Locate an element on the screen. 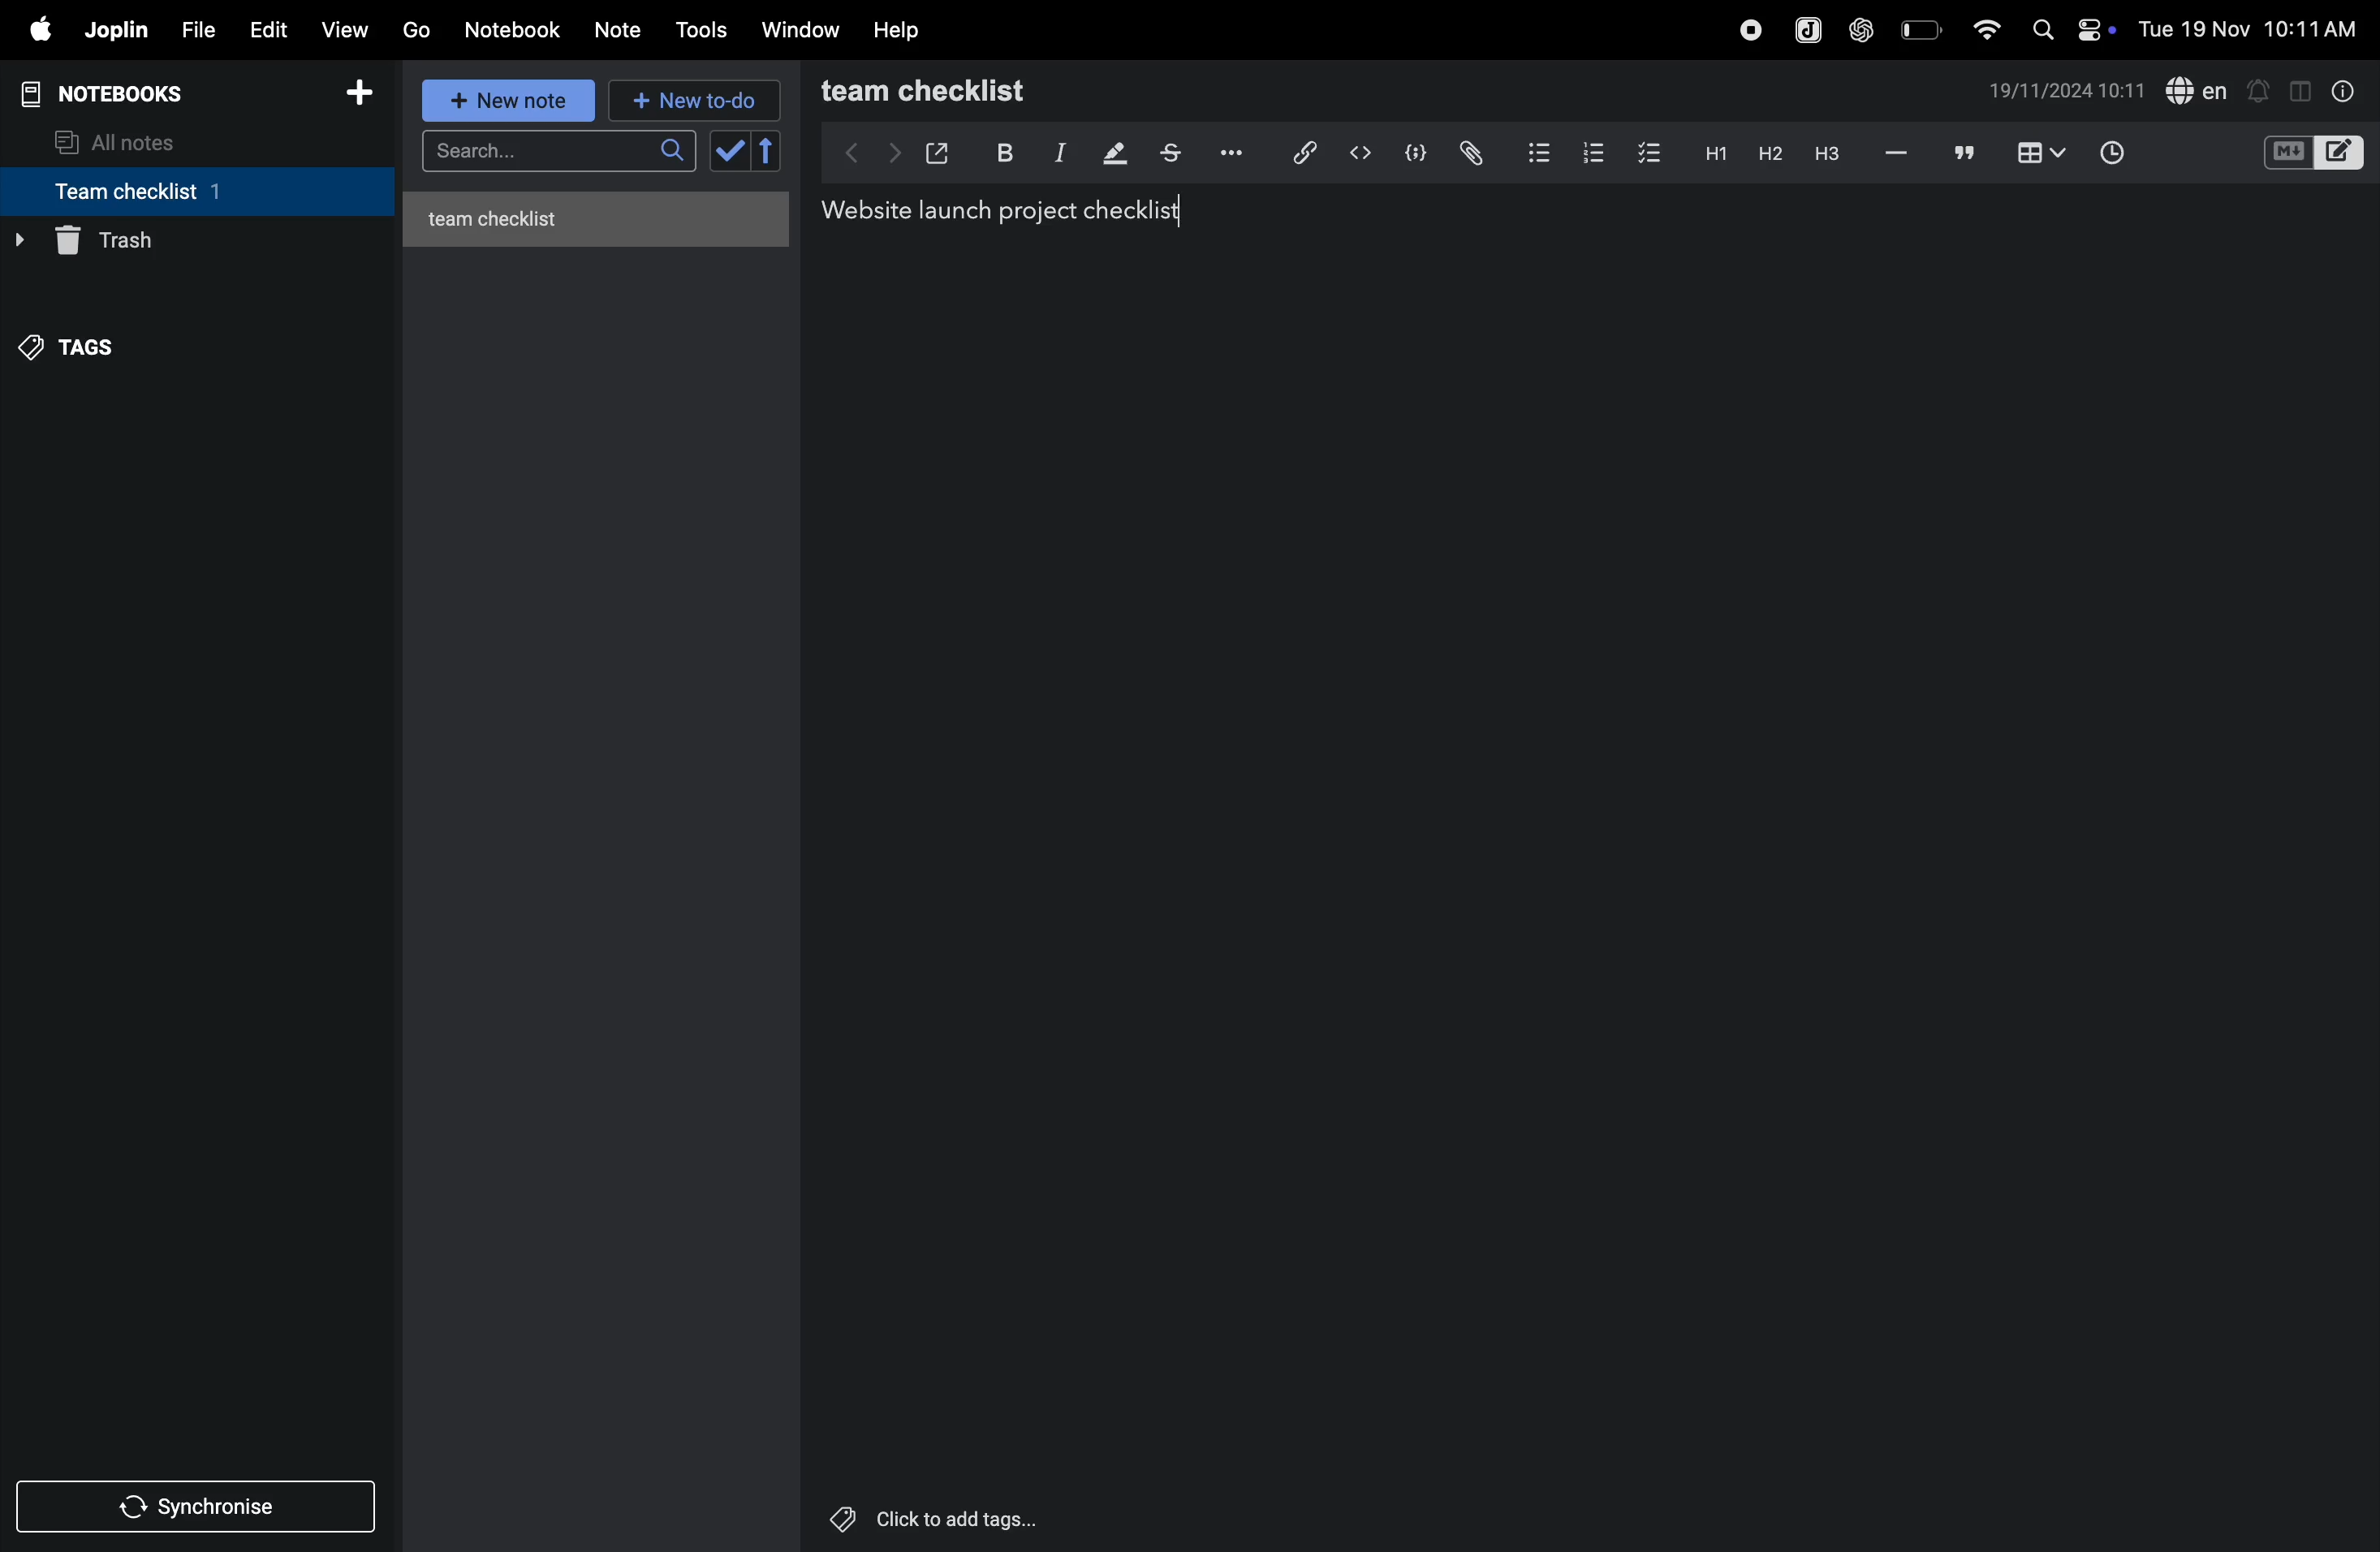 This screenshot has height=1552, width=2380. open window is located at coordinates (938, 149).